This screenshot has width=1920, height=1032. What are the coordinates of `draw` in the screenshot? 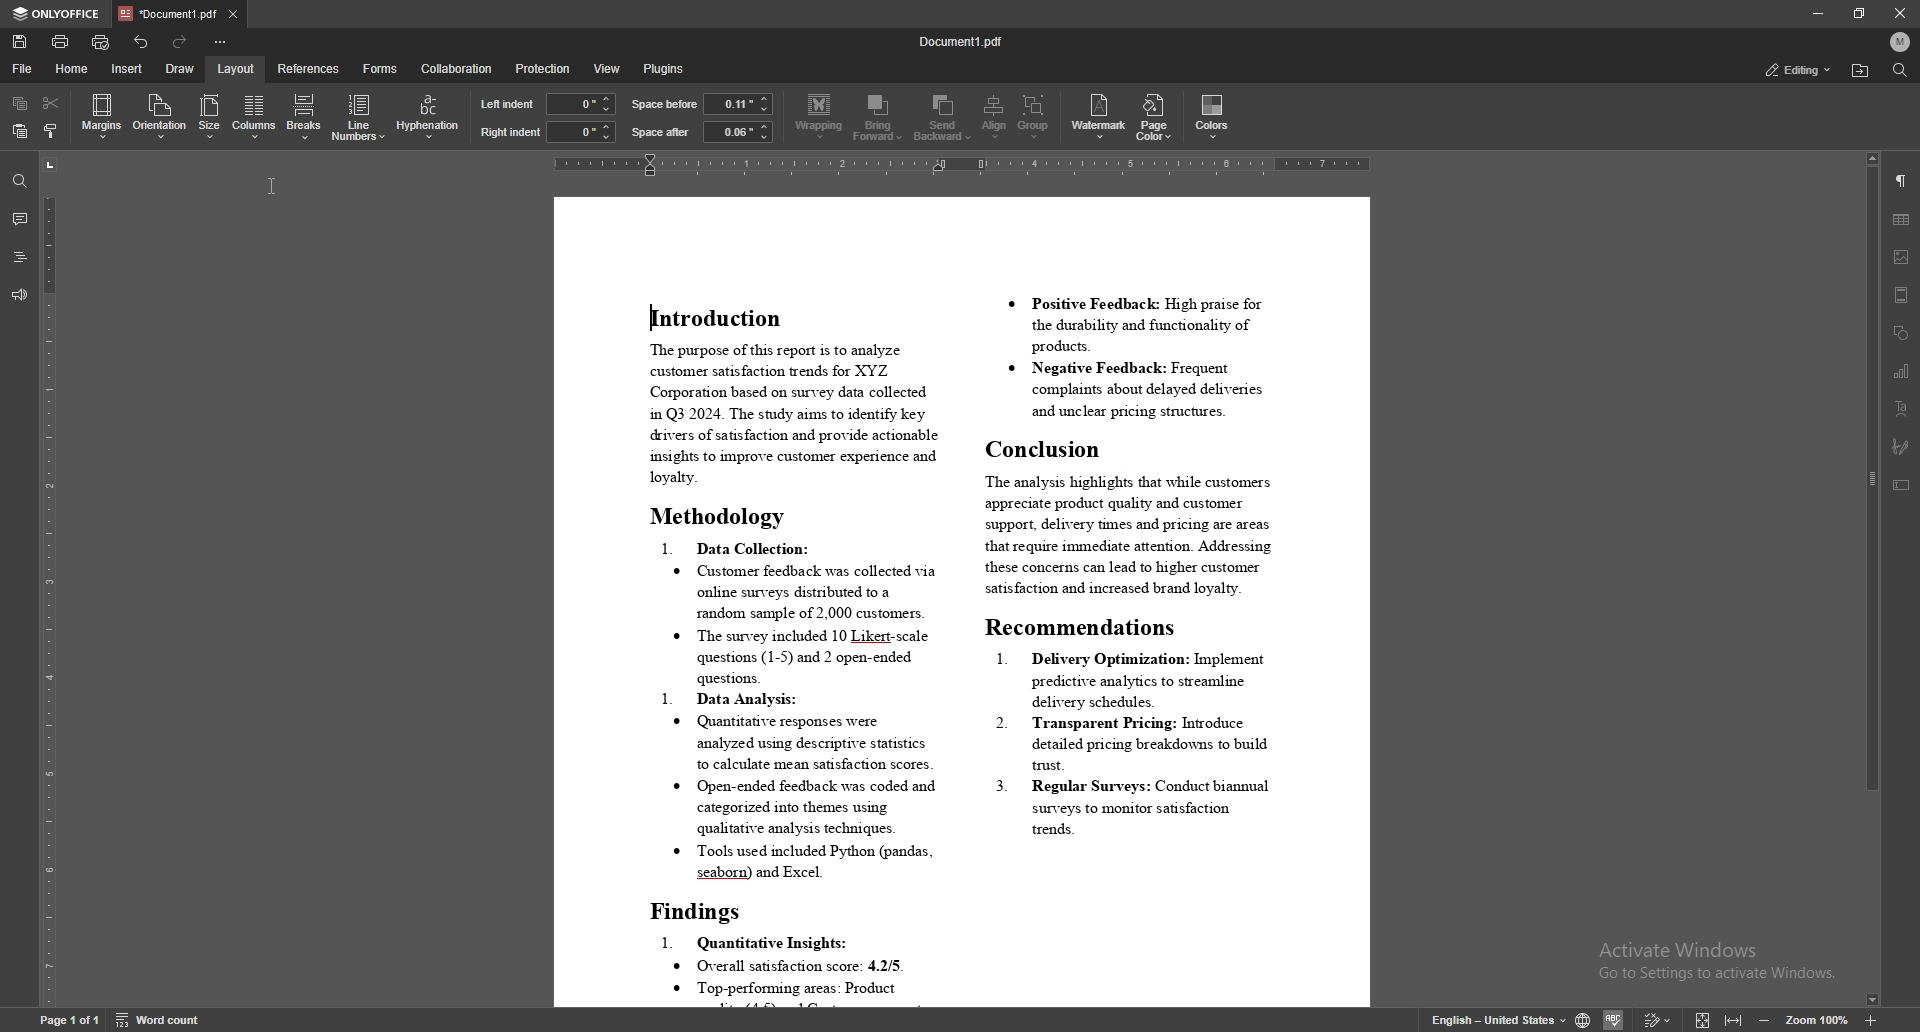 It's located at (182, 68).